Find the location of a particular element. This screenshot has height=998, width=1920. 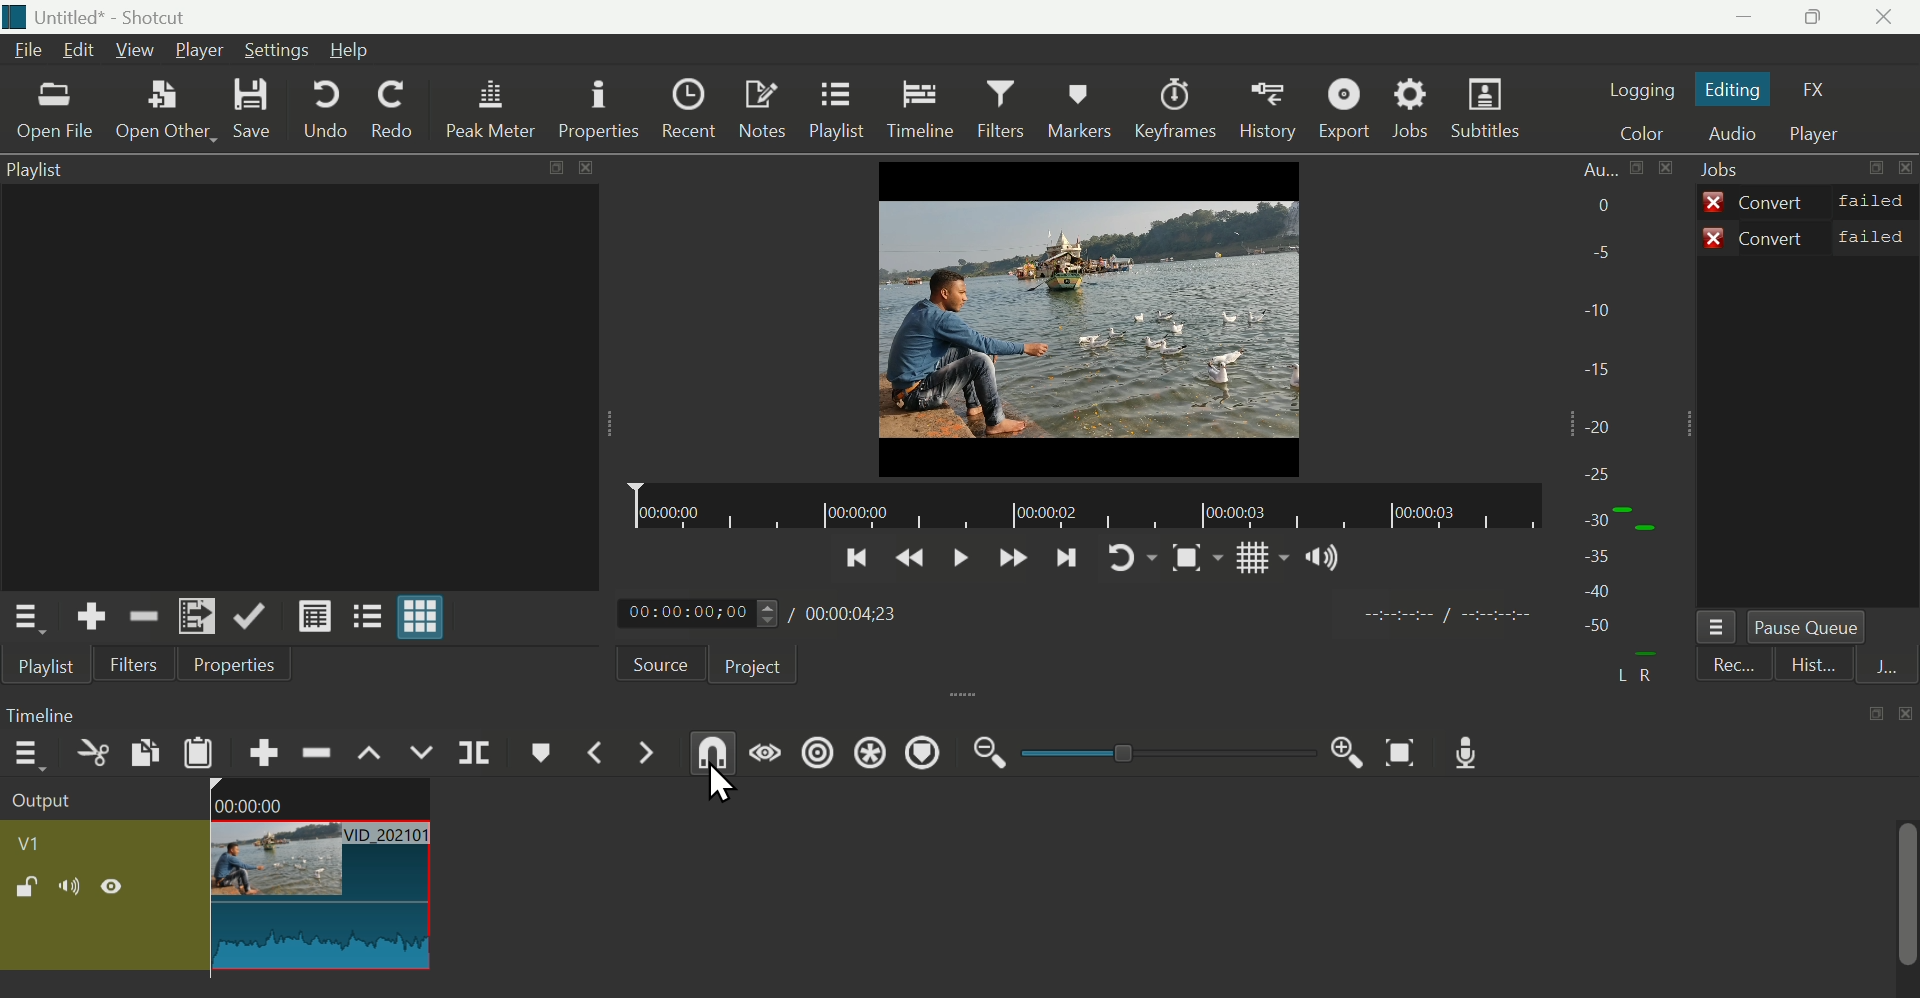

close is located at coordinates (583, 168).